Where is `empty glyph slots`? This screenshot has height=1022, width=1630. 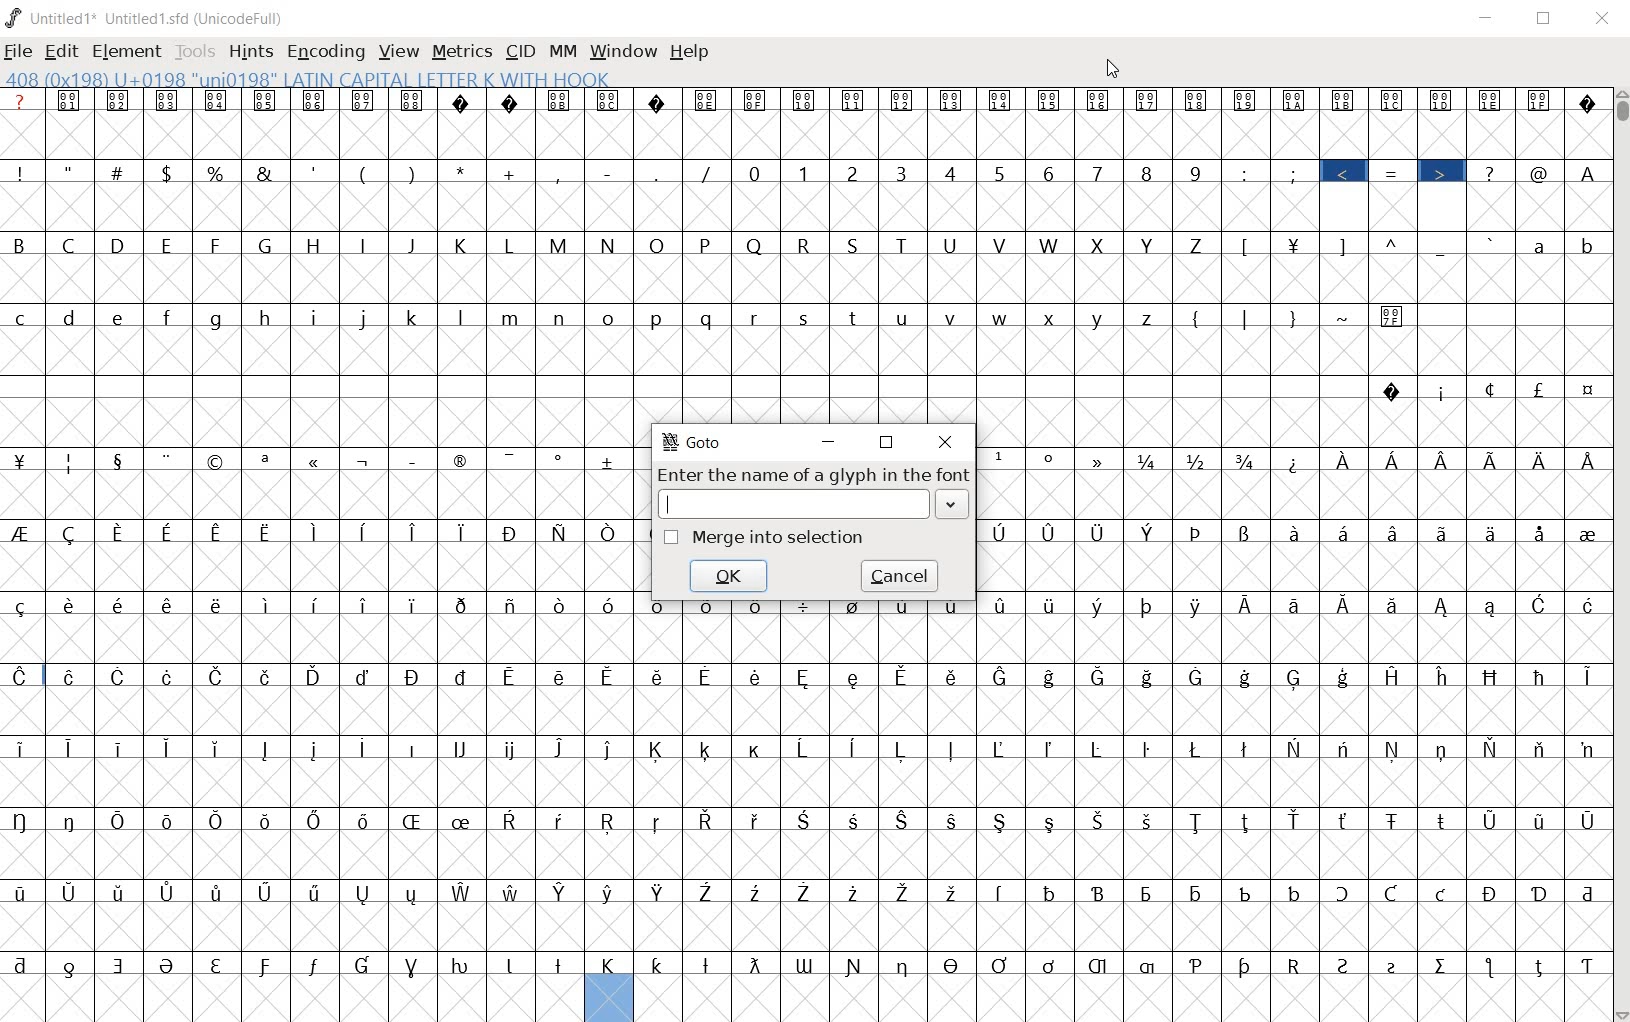
empty glyph slots is located at coordinates (1294, 566).